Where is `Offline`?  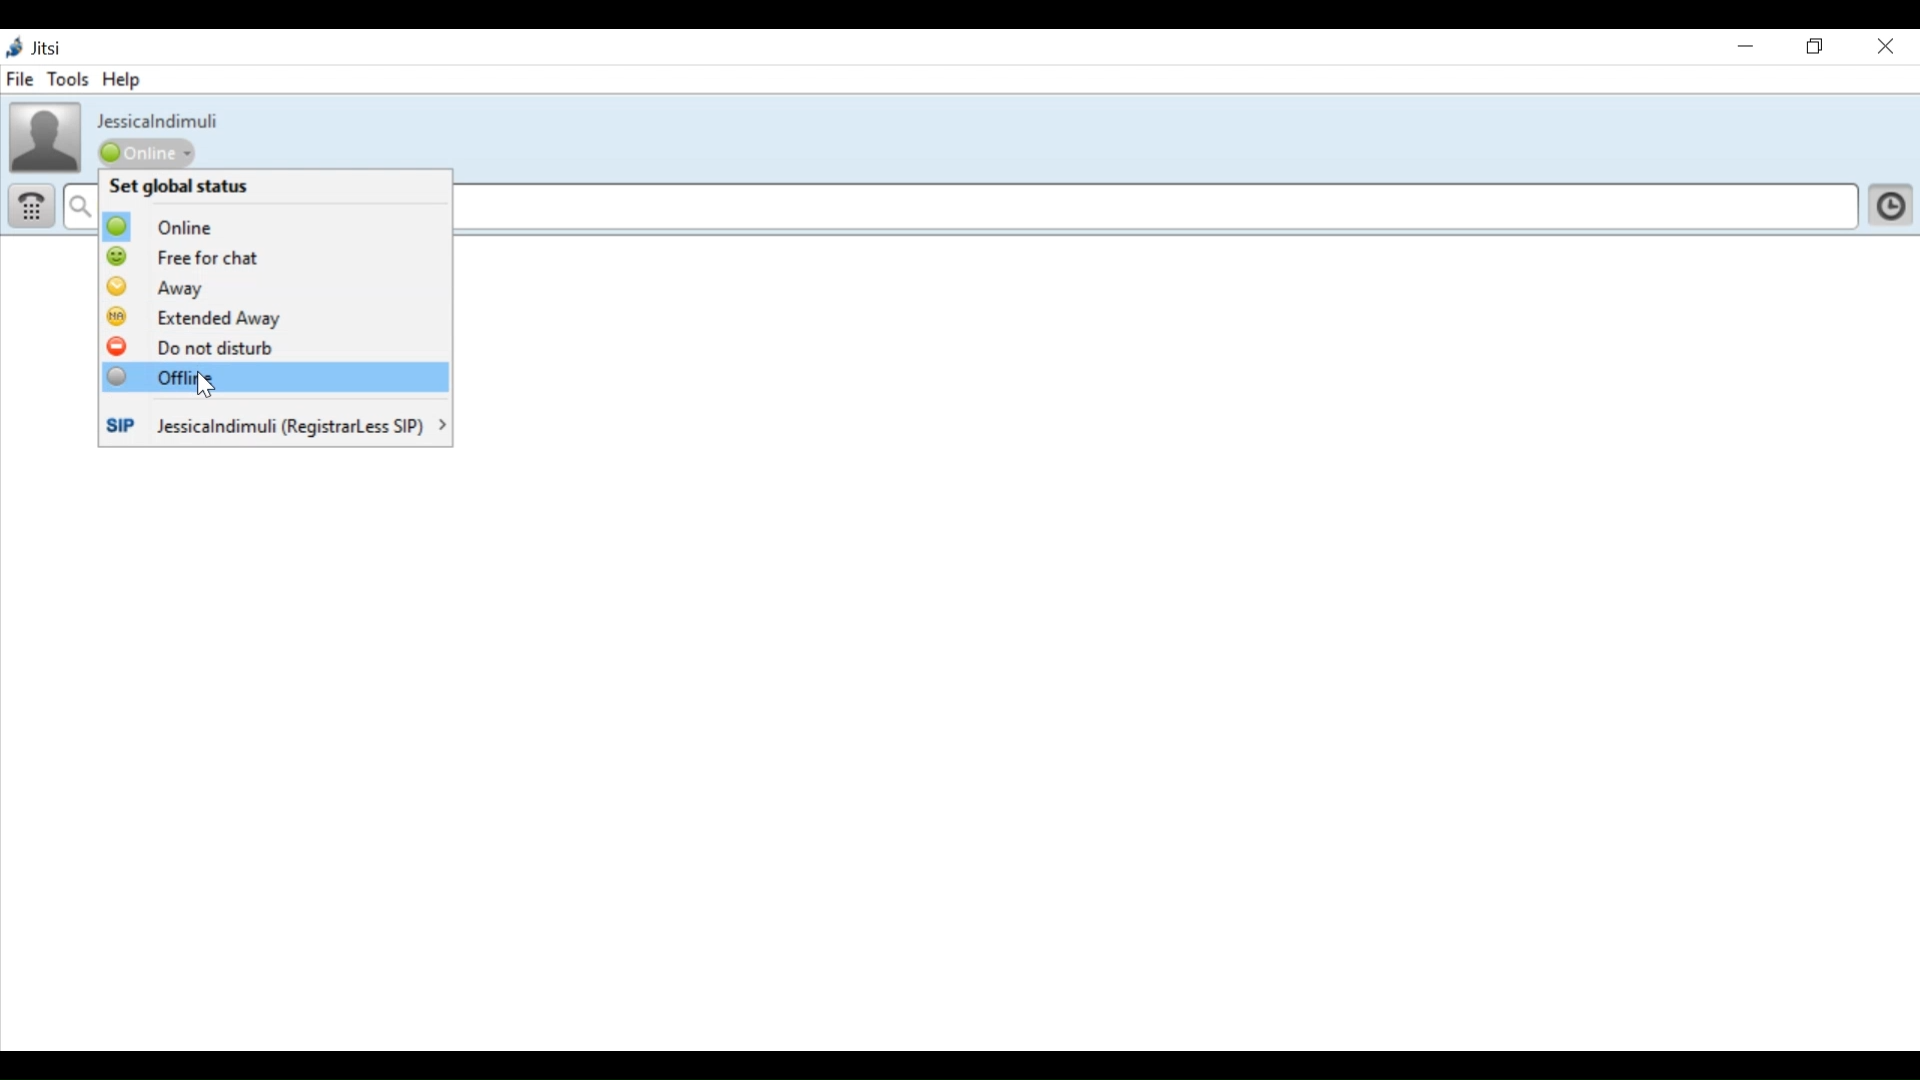 Offline is located at coordinates (272, 378).